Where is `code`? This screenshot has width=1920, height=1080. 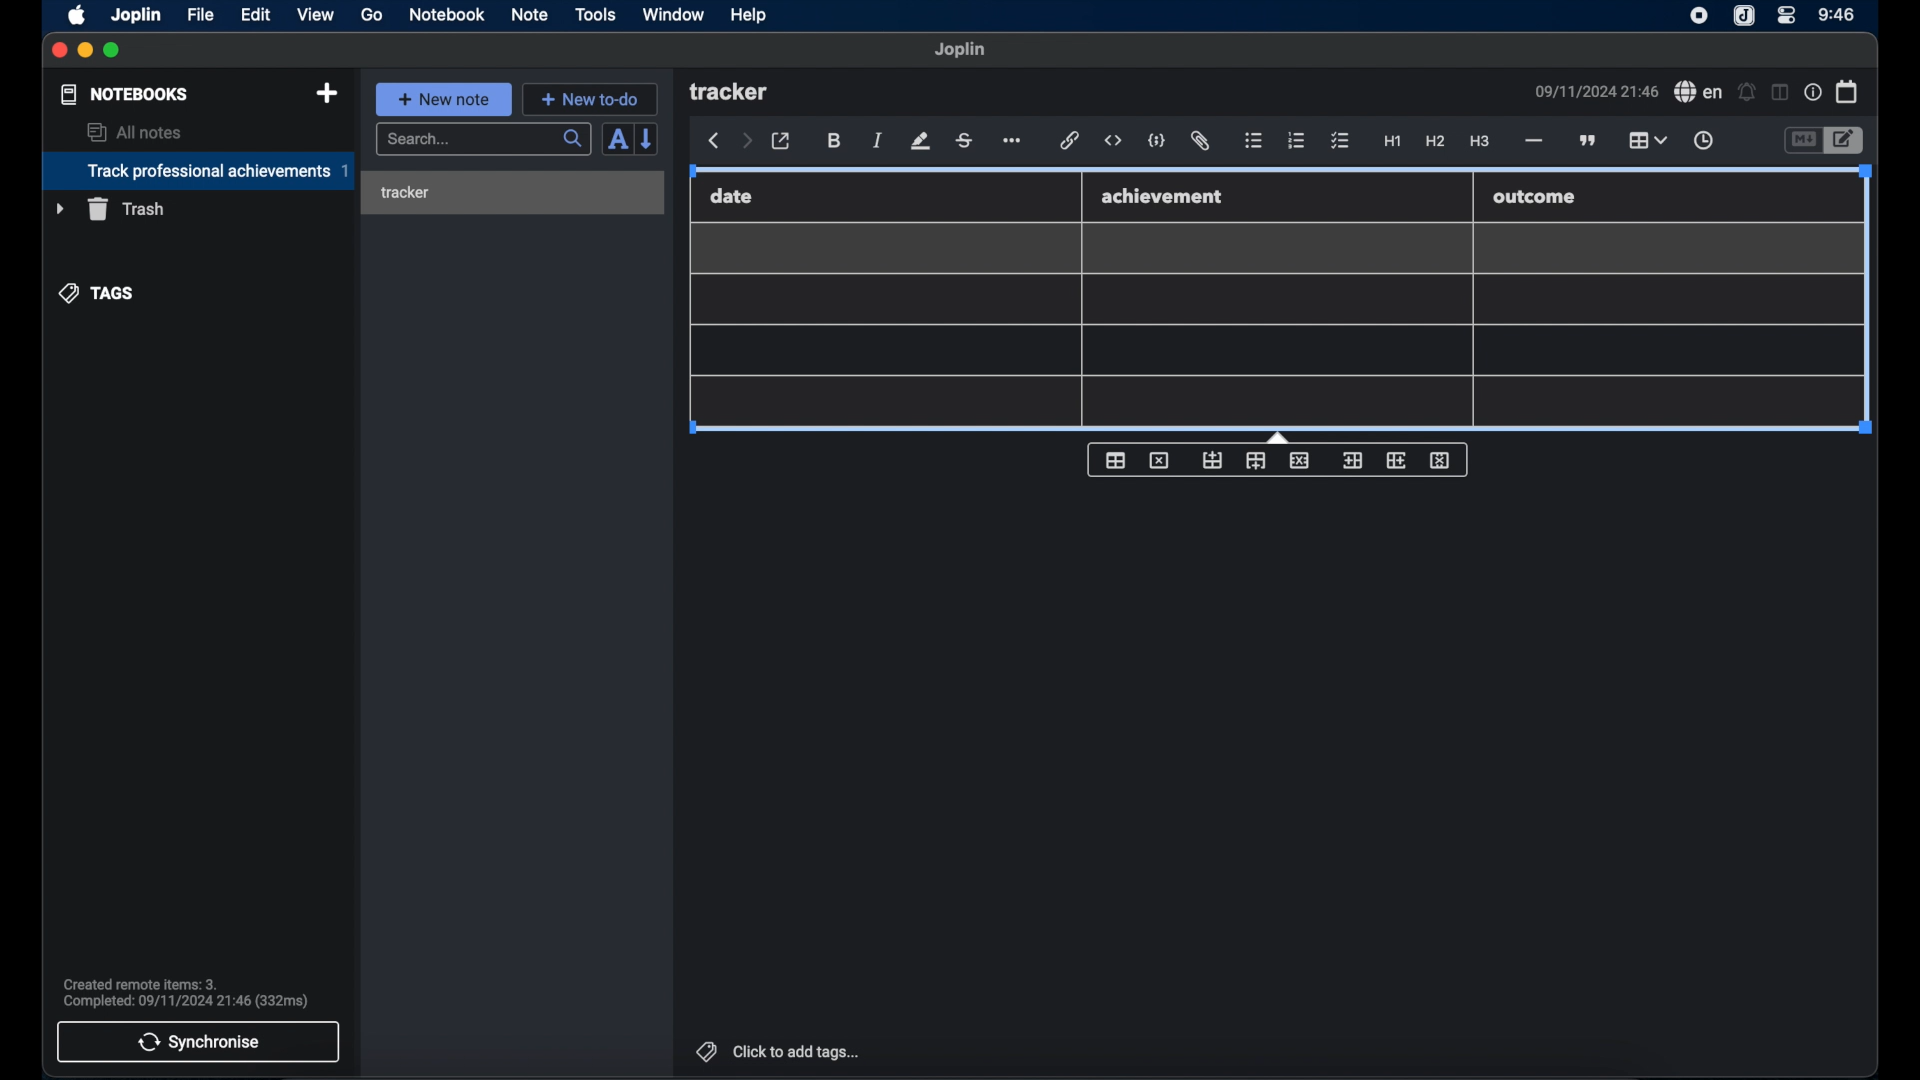 code is located at coordinates (1158, 140).